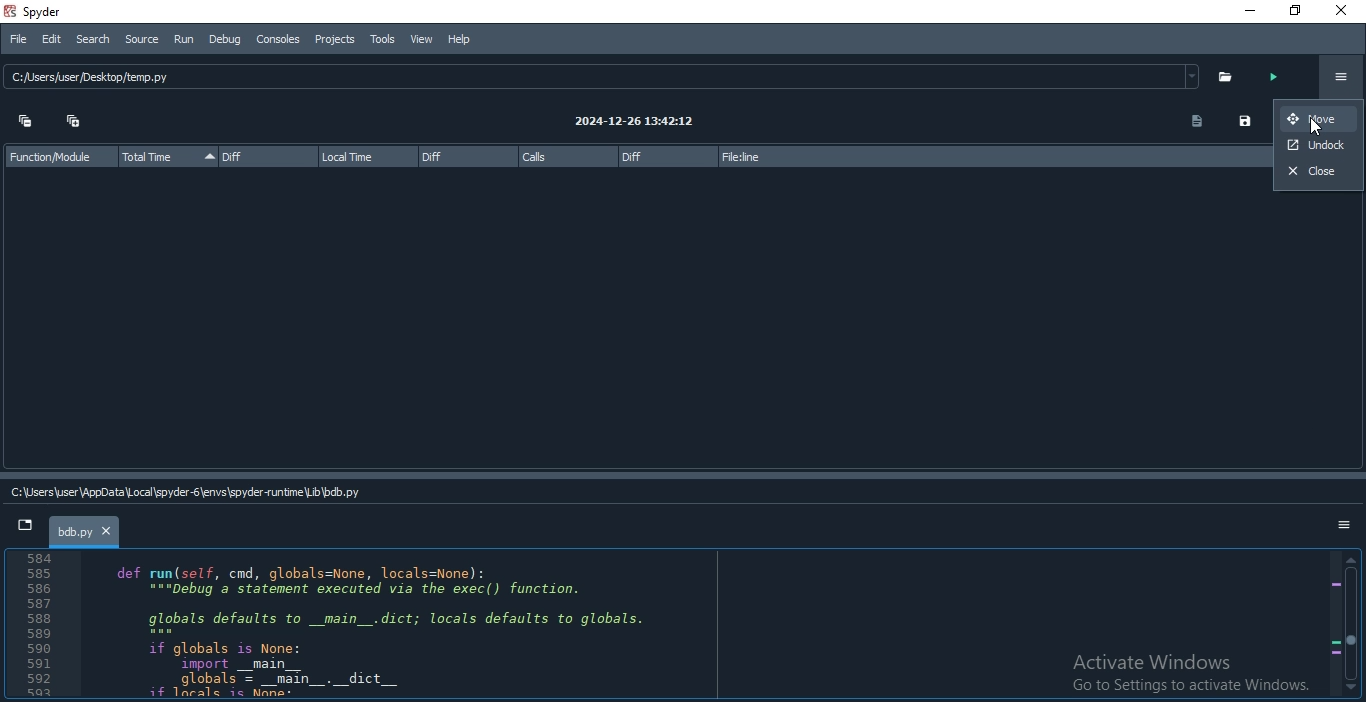  Describe the element at coordinates (277, 39) in the screenshot. I see `Consoles` at that location.